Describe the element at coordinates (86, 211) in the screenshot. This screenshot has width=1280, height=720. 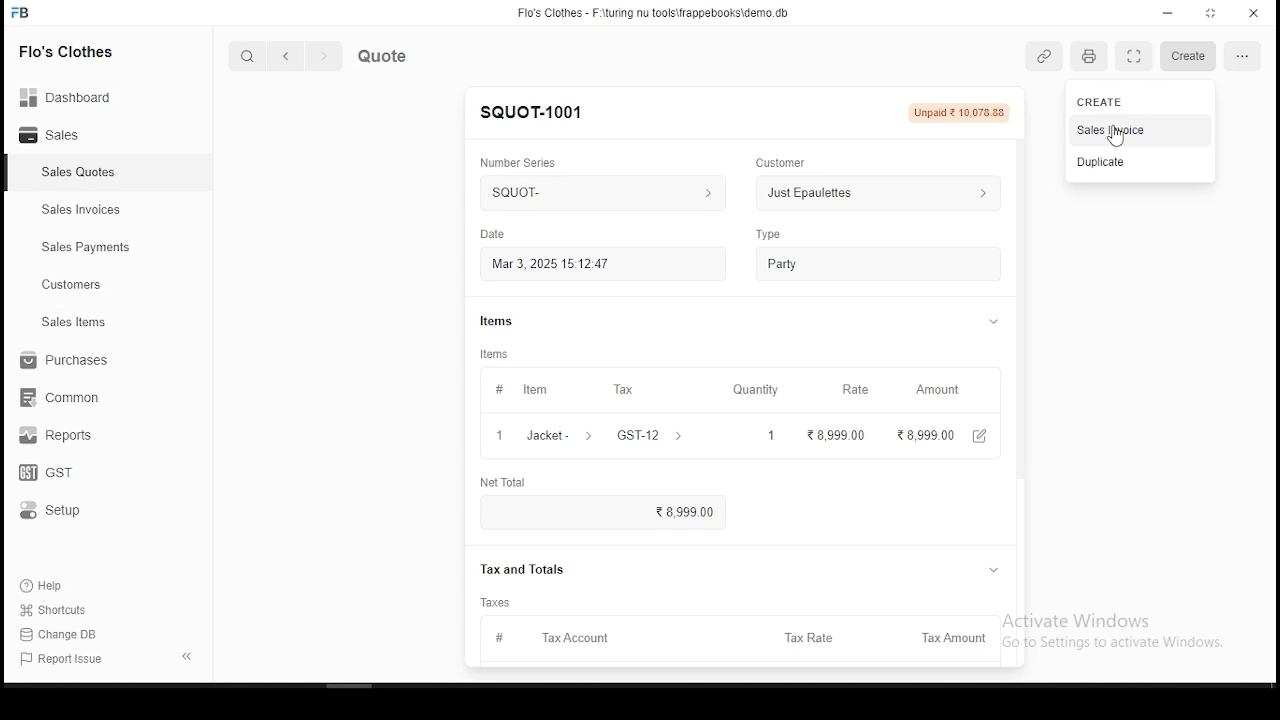
I see `sales invoices` at that location.